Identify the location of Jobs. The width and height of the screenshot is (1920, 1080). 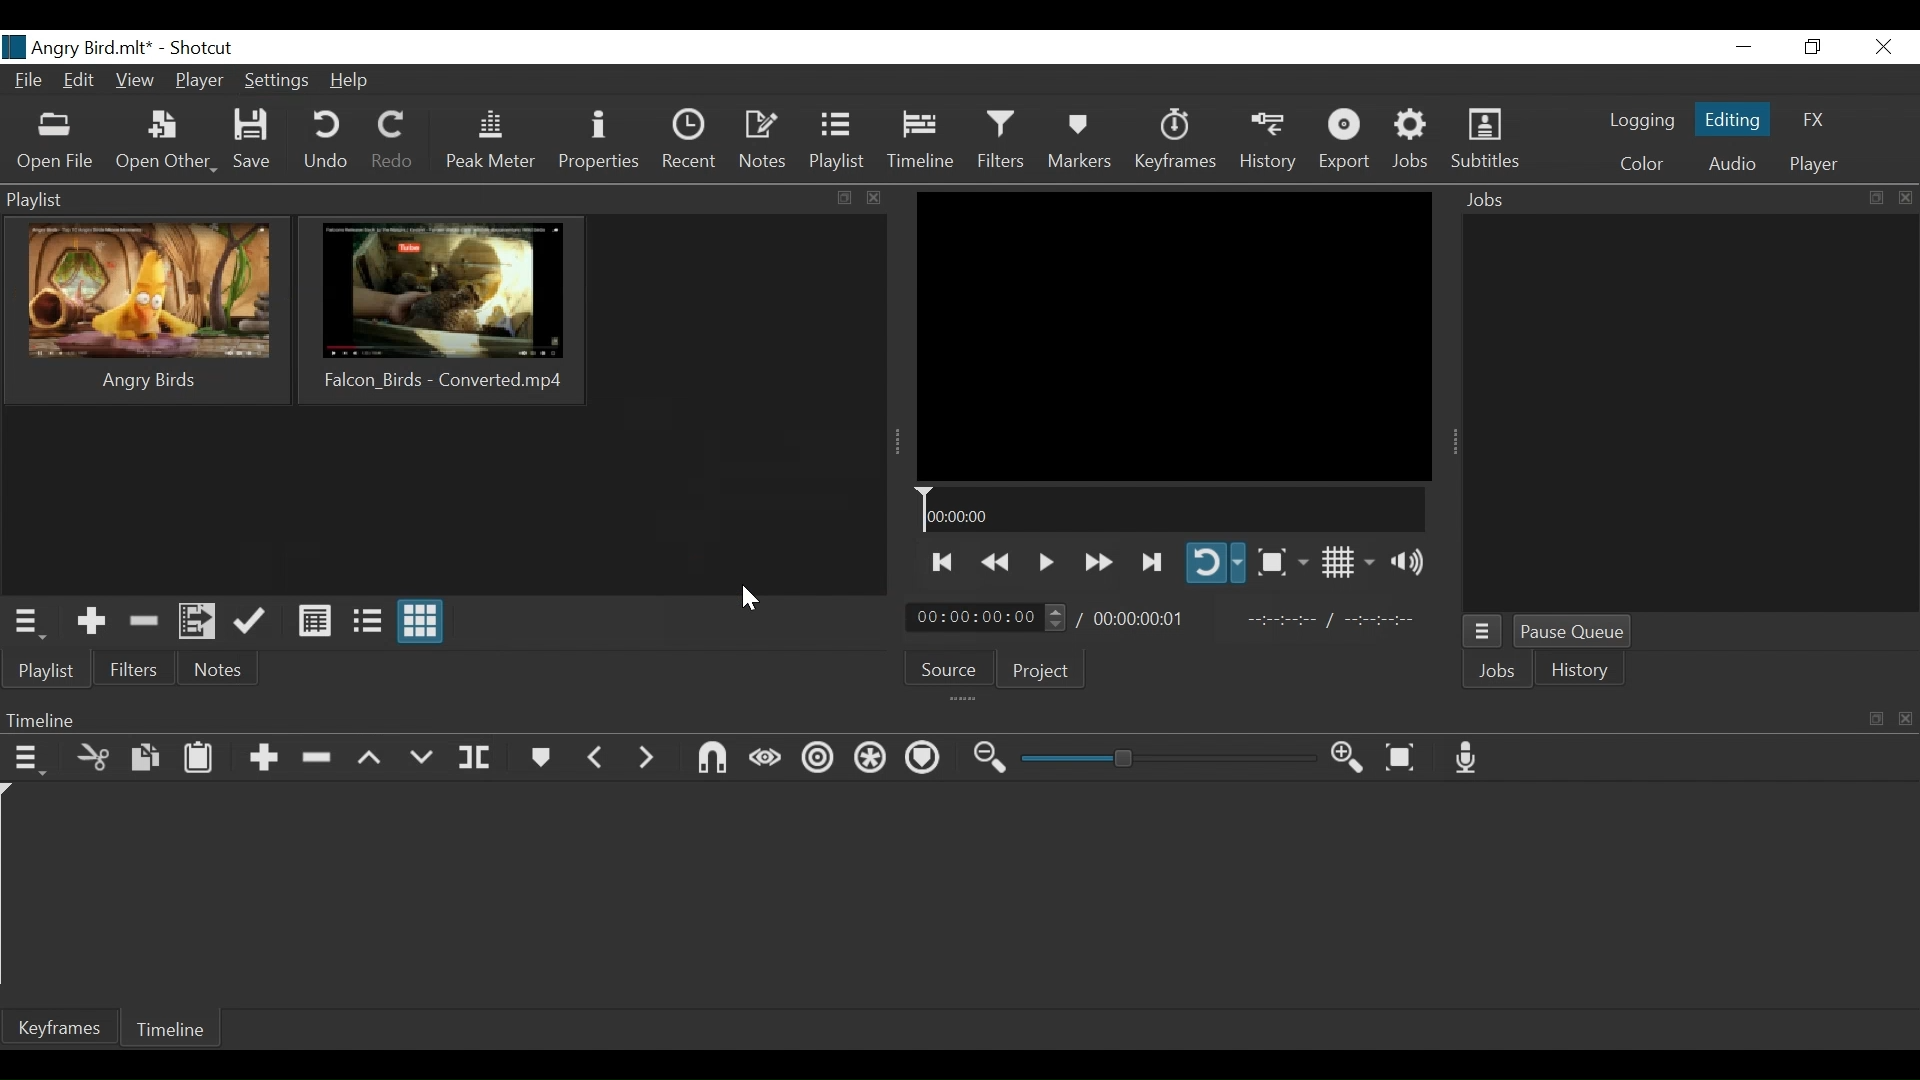
(1498, 671).